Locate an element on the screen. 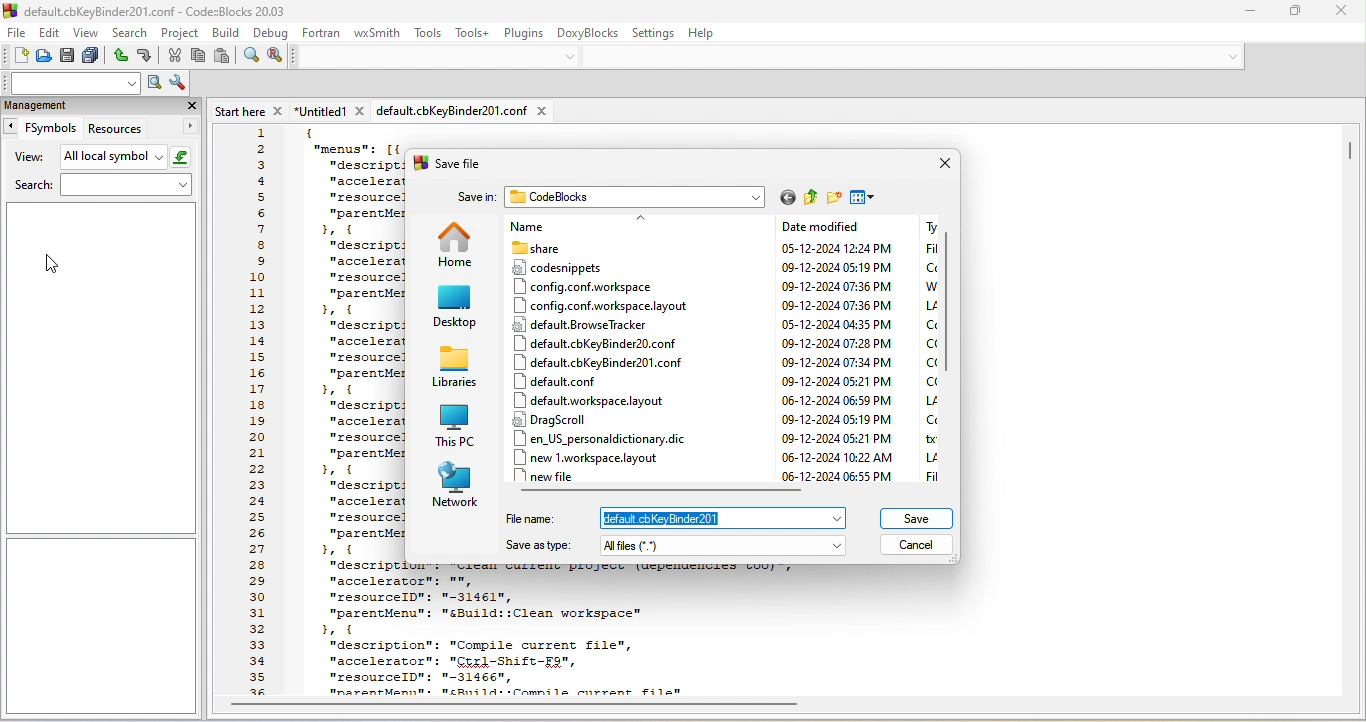 The height and width of the screenshot is (722, 1366). network is located at coordinates (451, 484).